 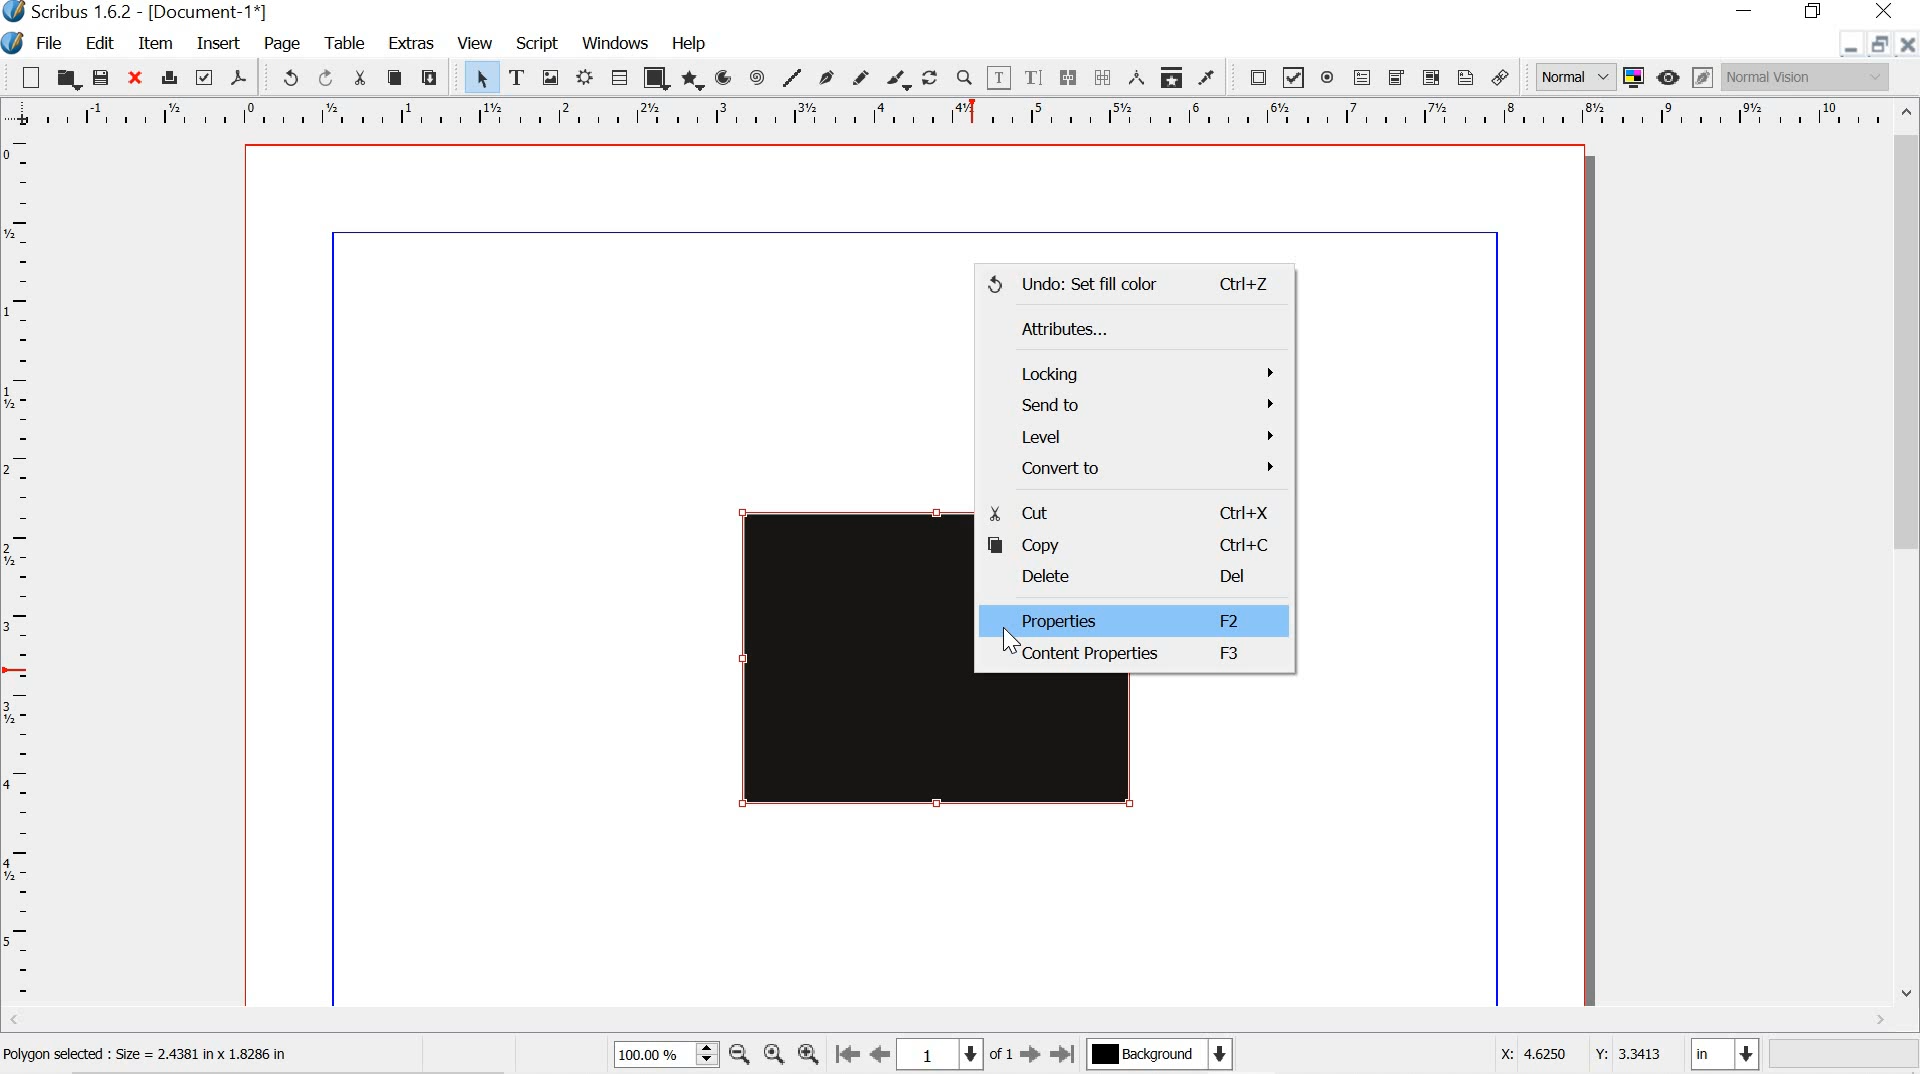 What do you see at coordinates (16, 43) in the screenshot?
I see `scribus logo` at bounding box center [16, 43].